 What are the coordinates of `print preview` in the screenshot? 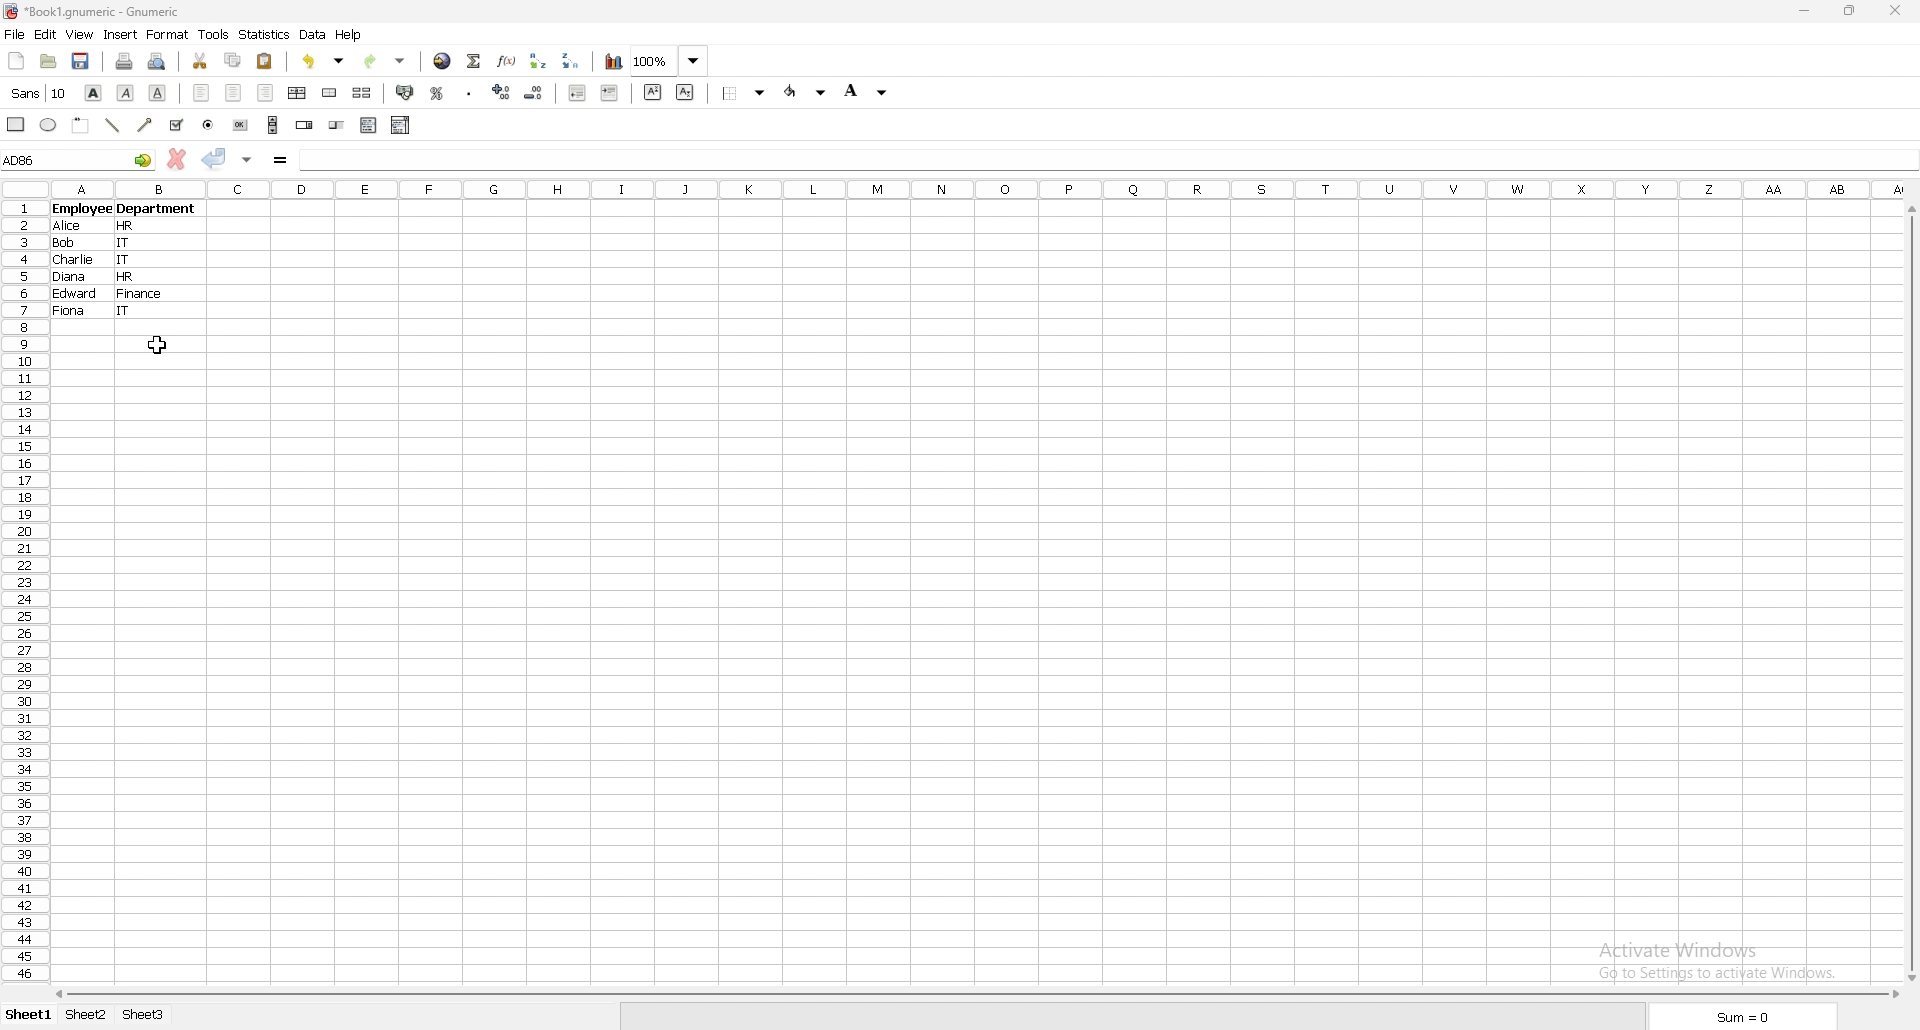 It's located at (158, 61).